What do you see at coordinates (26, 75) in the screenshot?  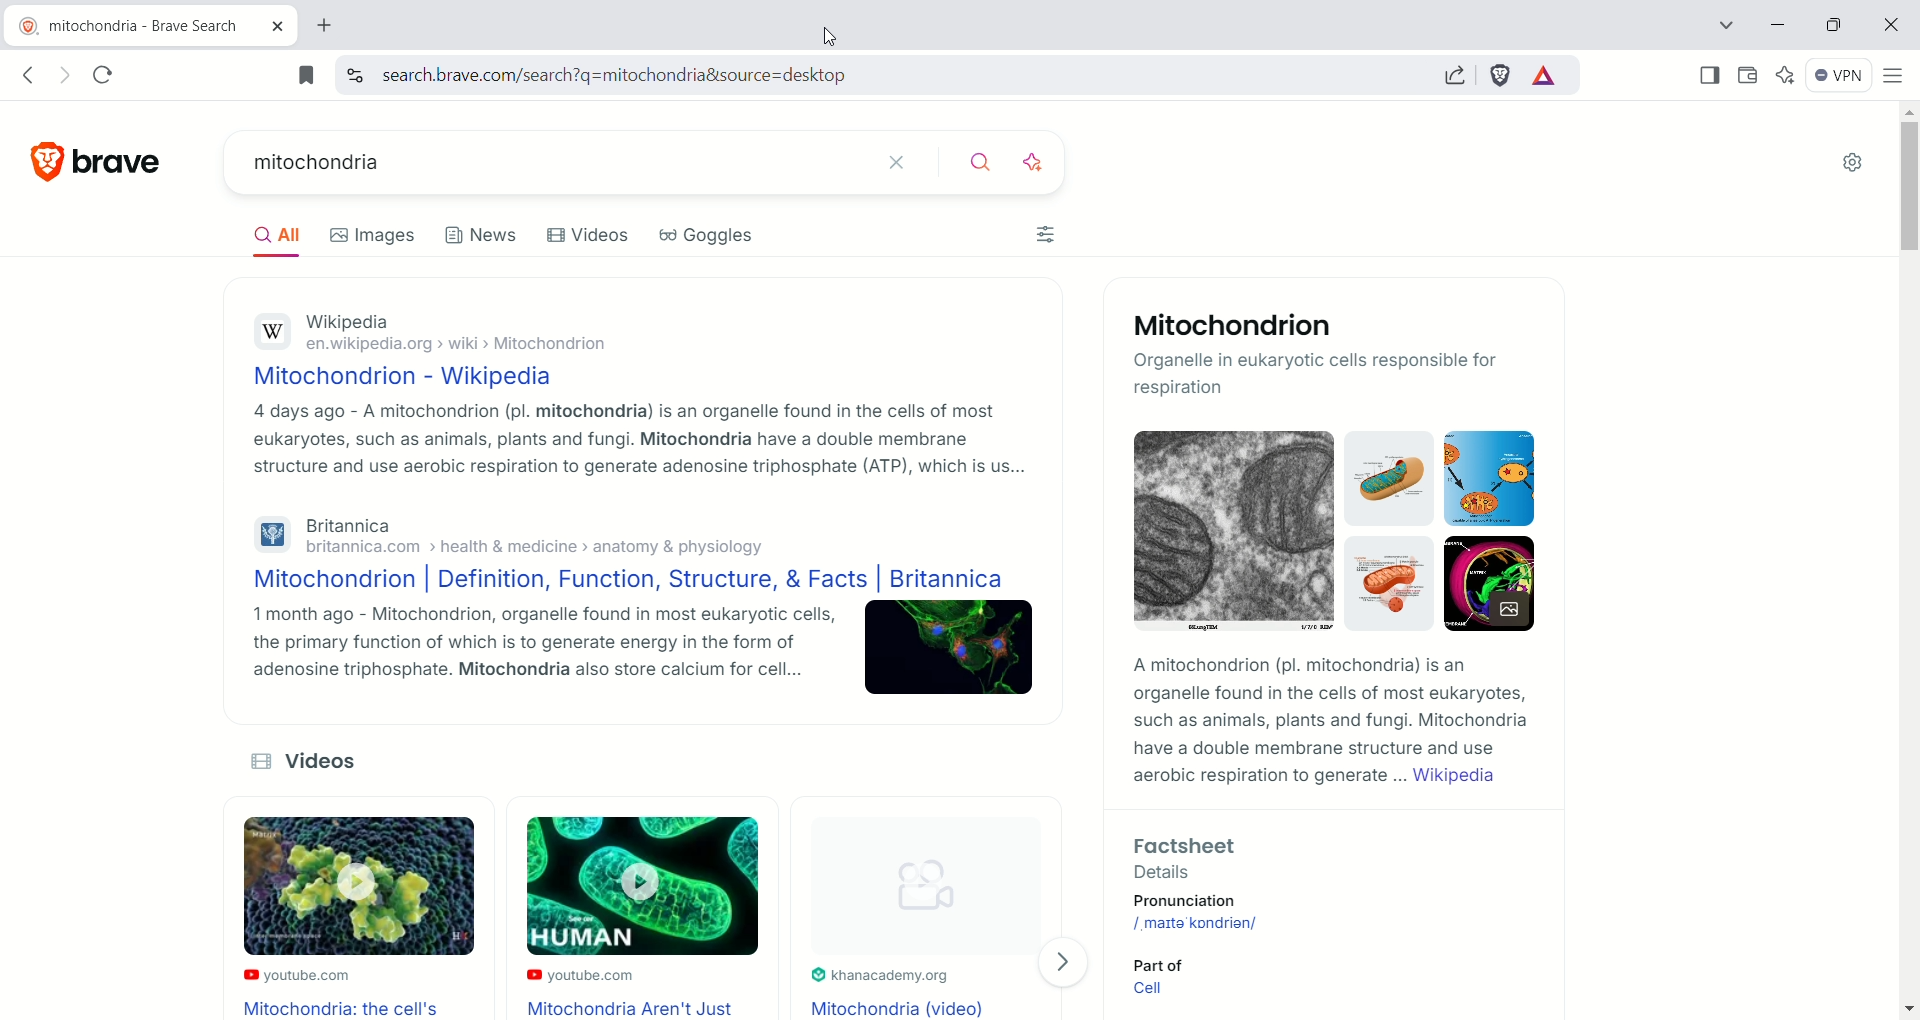 I see `go back` at bounding box center [26, 75].